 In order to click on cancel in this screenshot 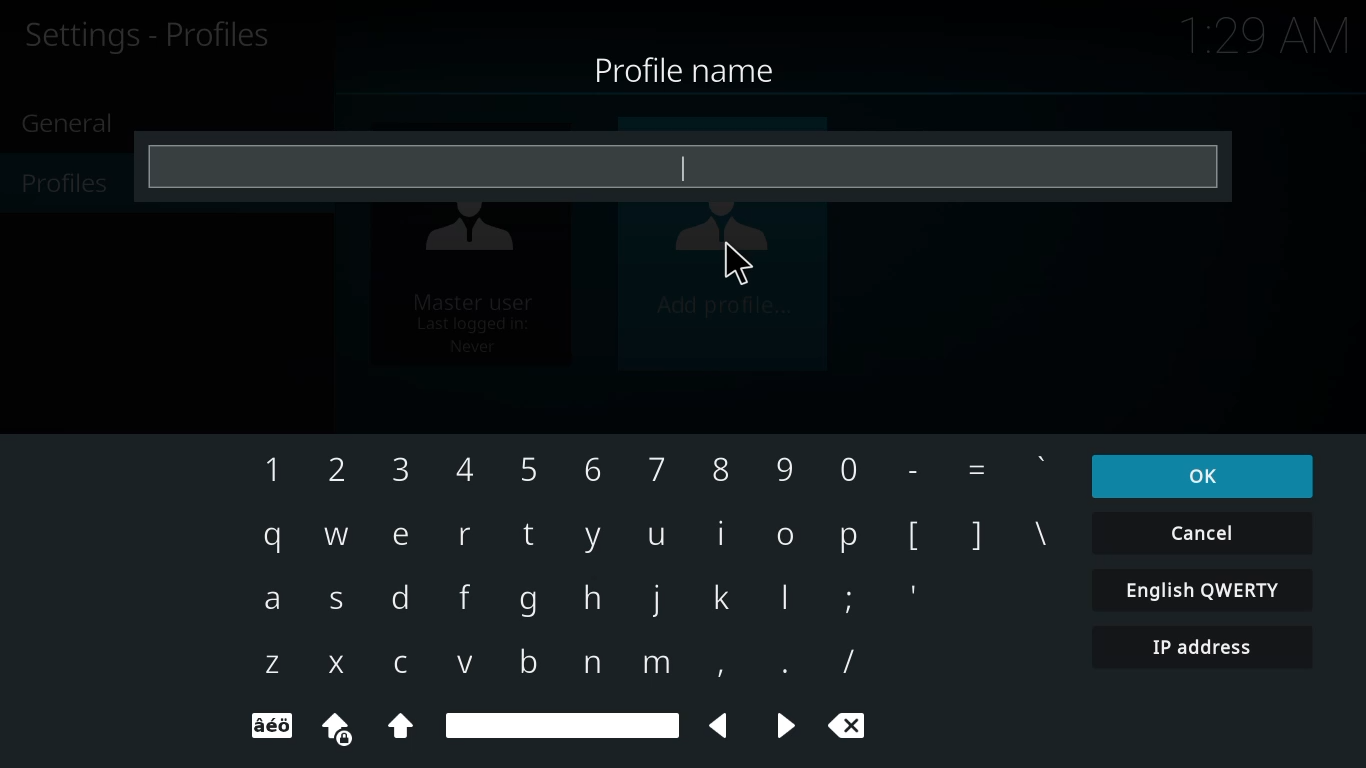, I will do `click(853, 731)`.